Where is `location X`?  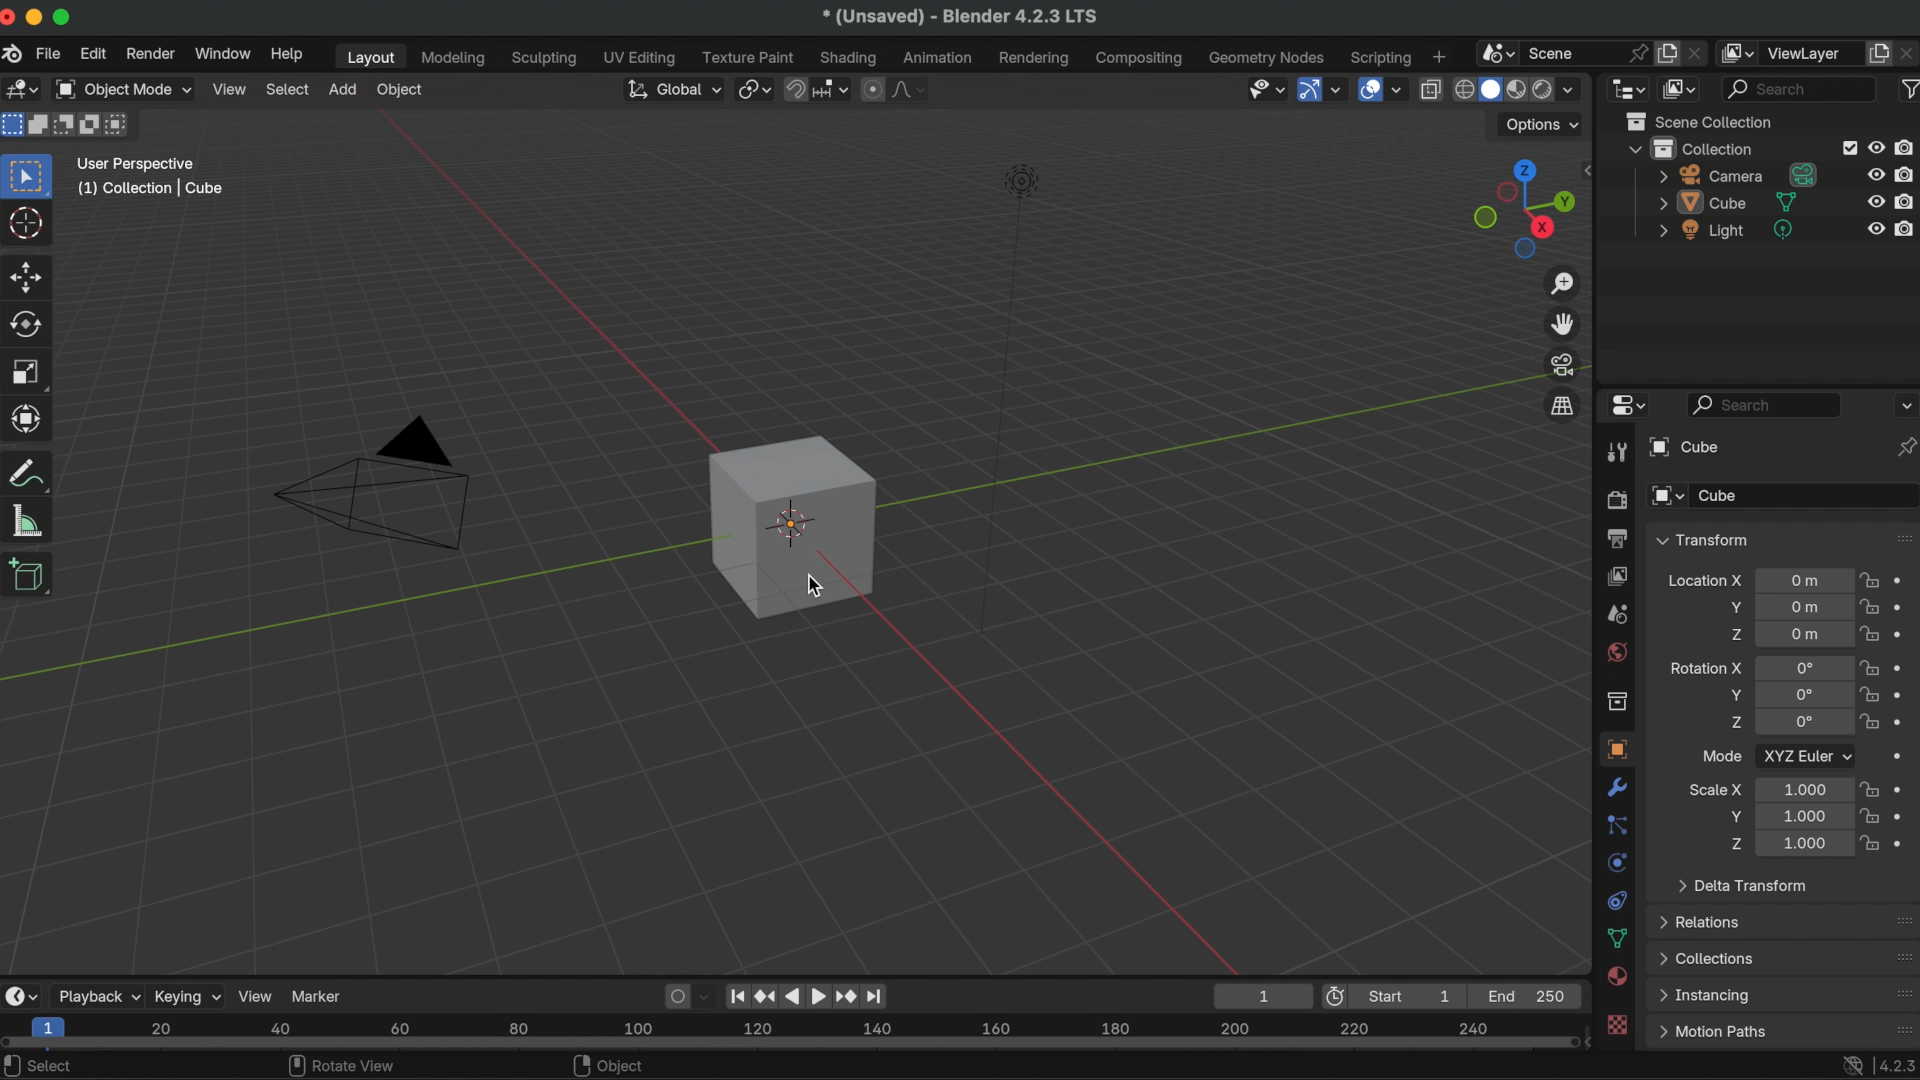 location X is located at coordinates (1704, 583).